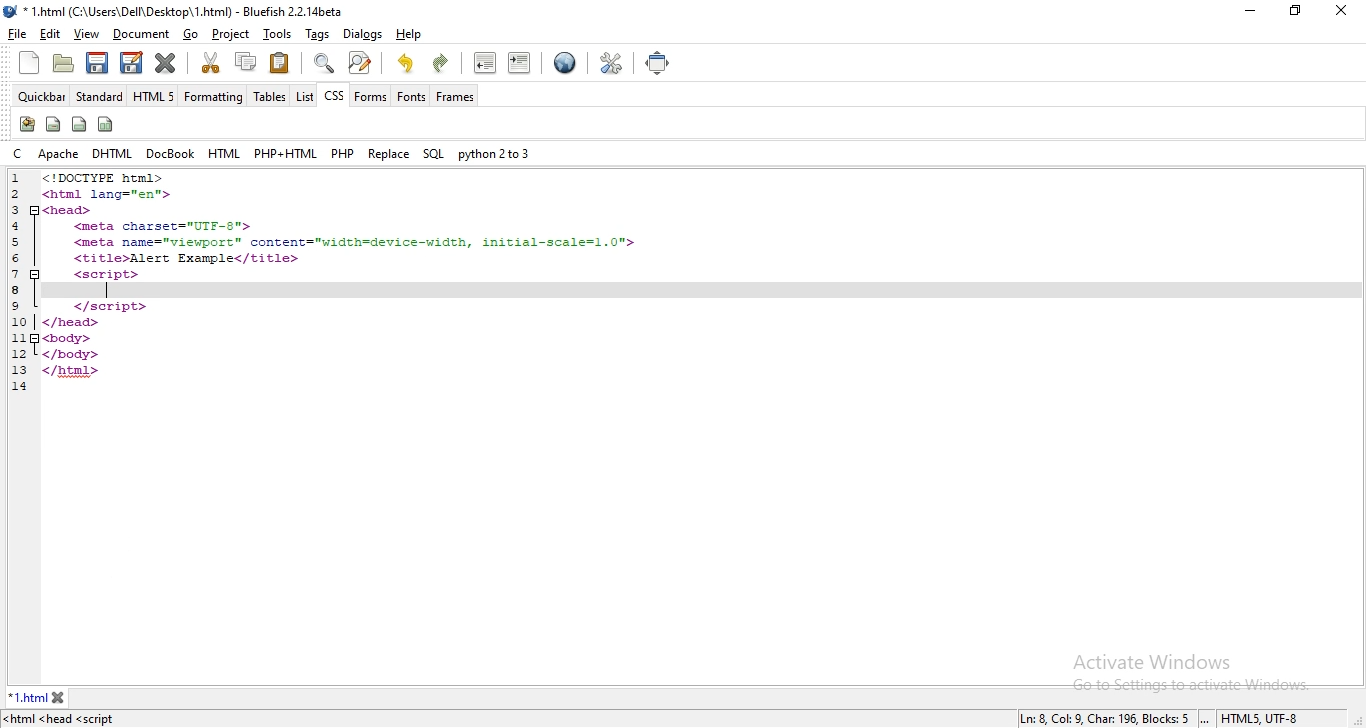  I want to click on </head>, so click(73, 323).